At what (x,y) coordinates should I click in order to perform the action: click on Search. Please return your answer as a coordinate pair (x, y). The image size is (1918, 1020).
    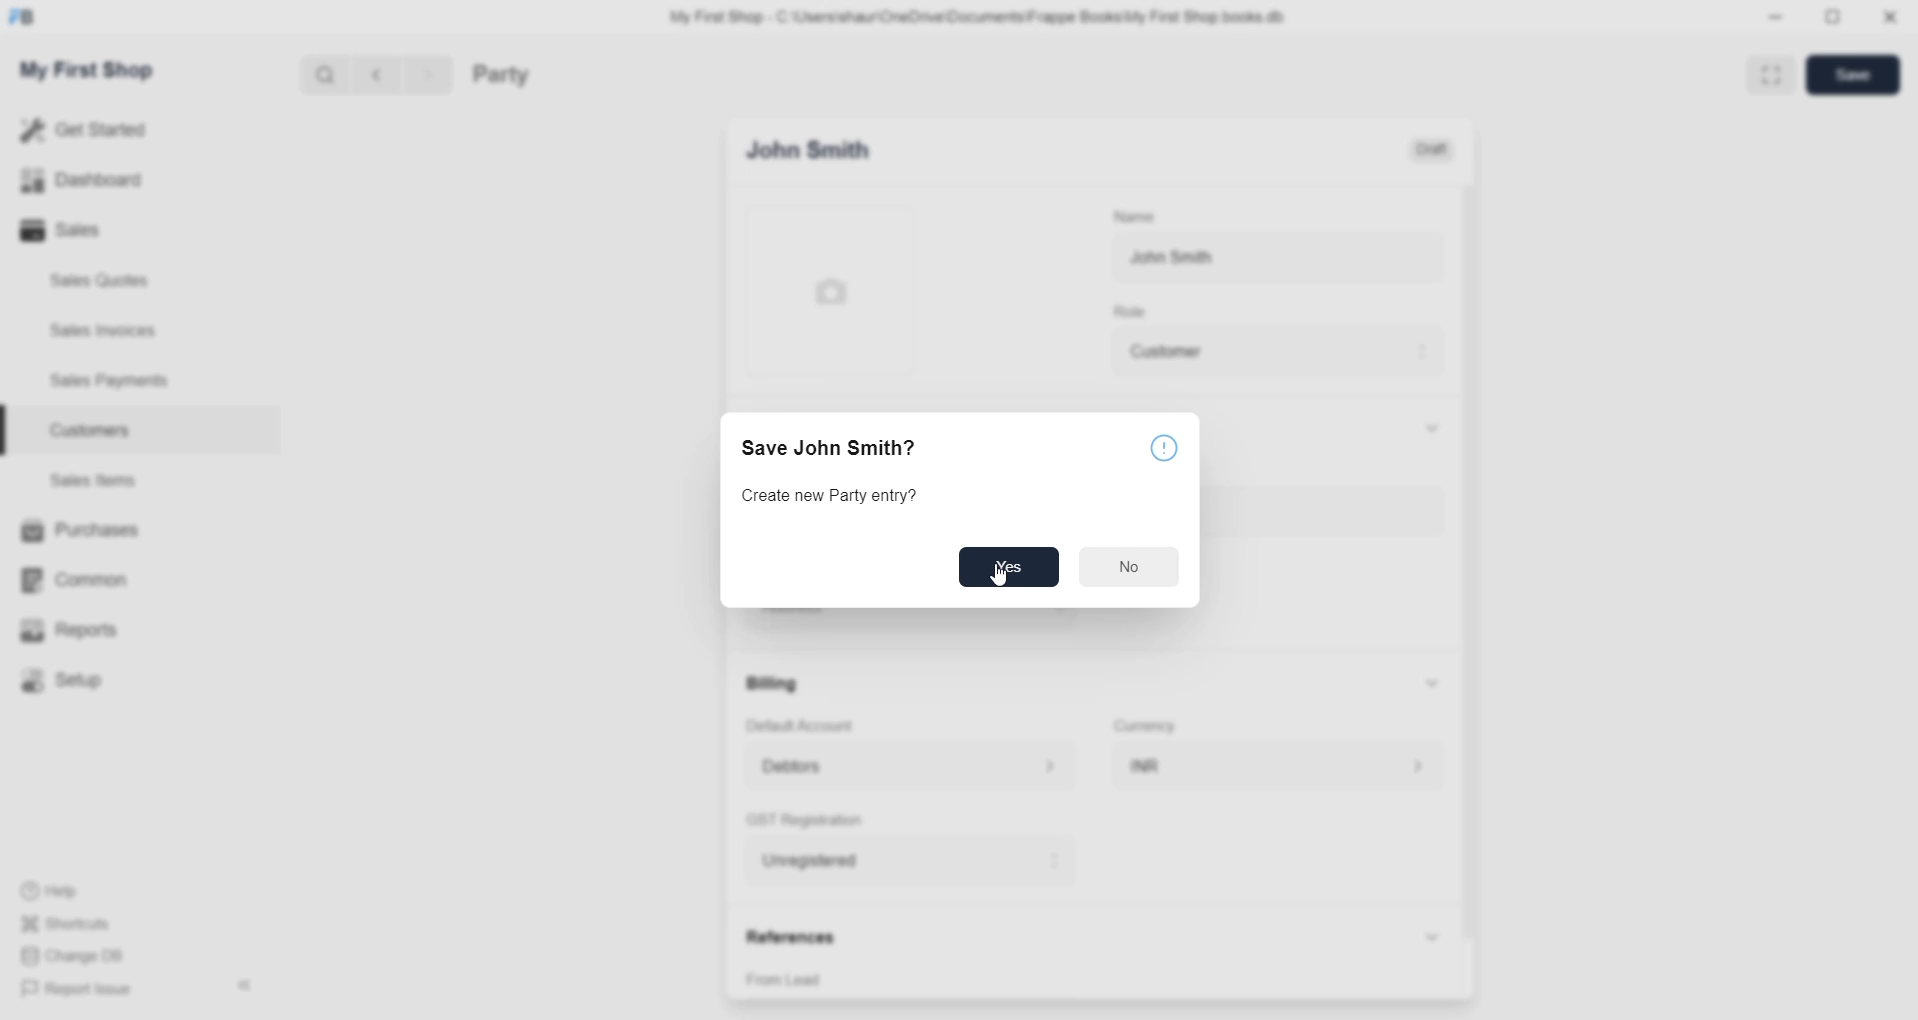
    Looking at the image, I should click on (325, 77).